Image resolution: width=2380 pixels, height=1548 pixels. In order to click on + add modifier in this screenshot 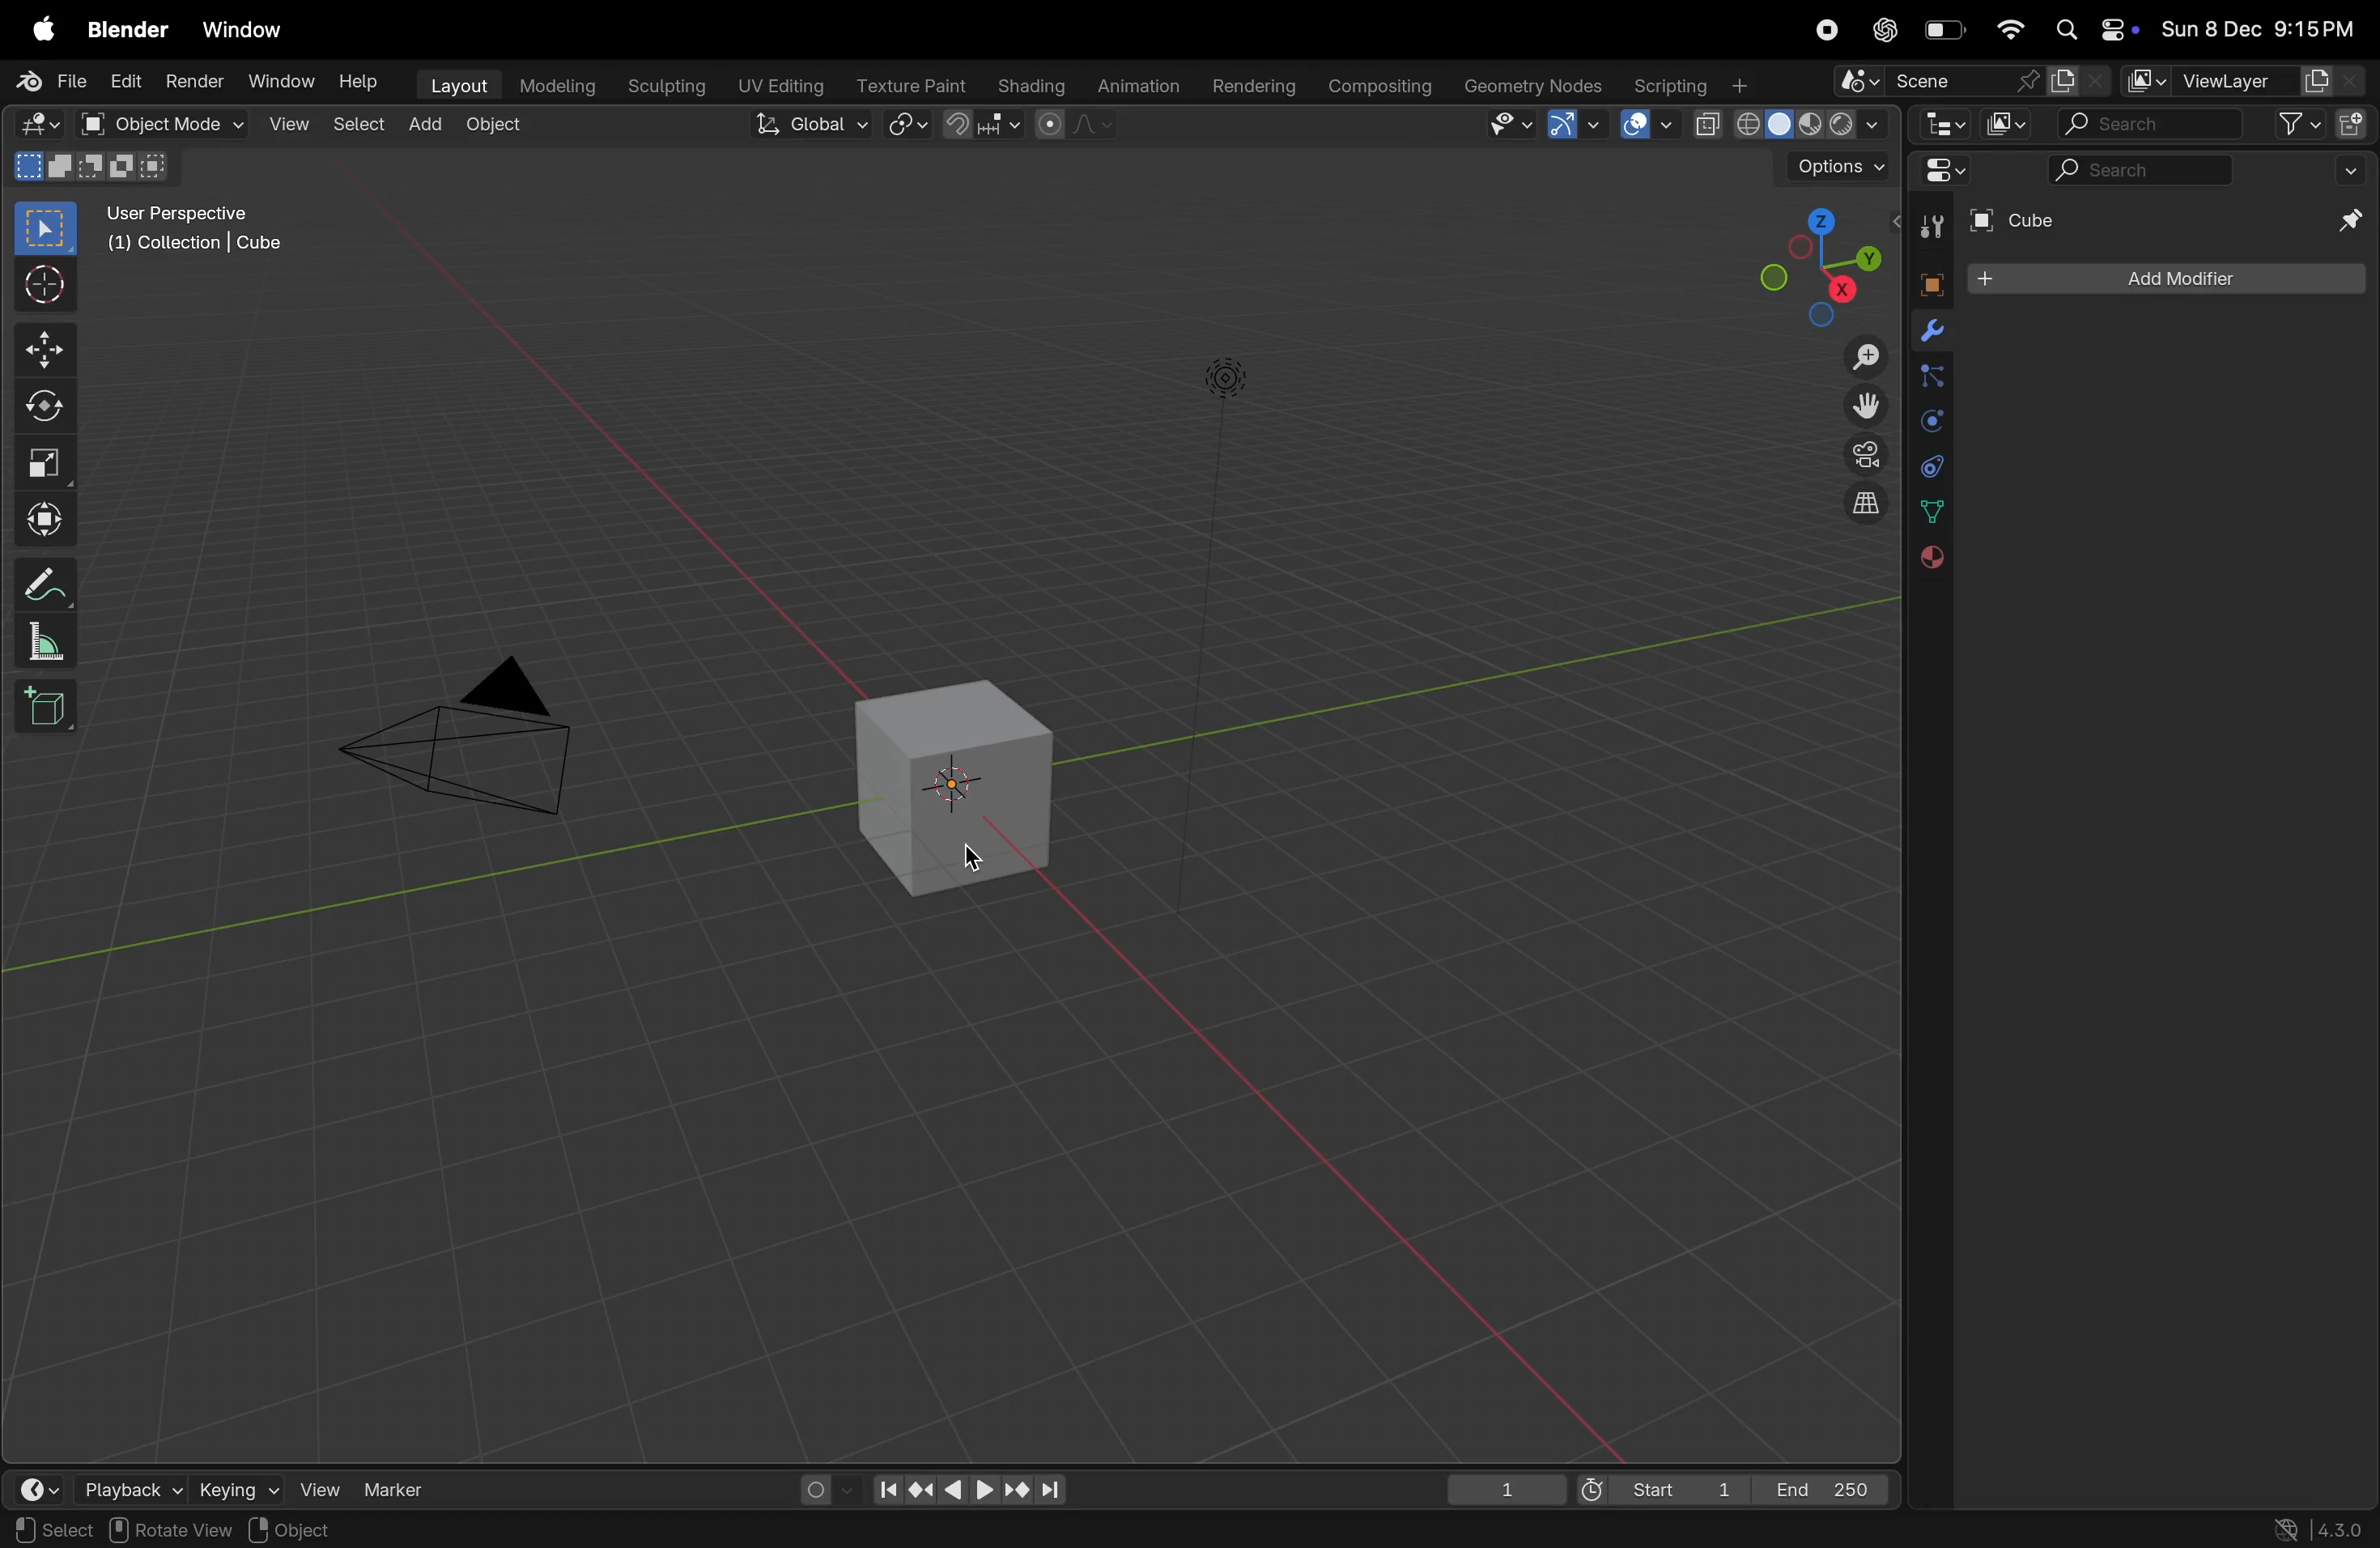, I will do `click(2165, 281)`.